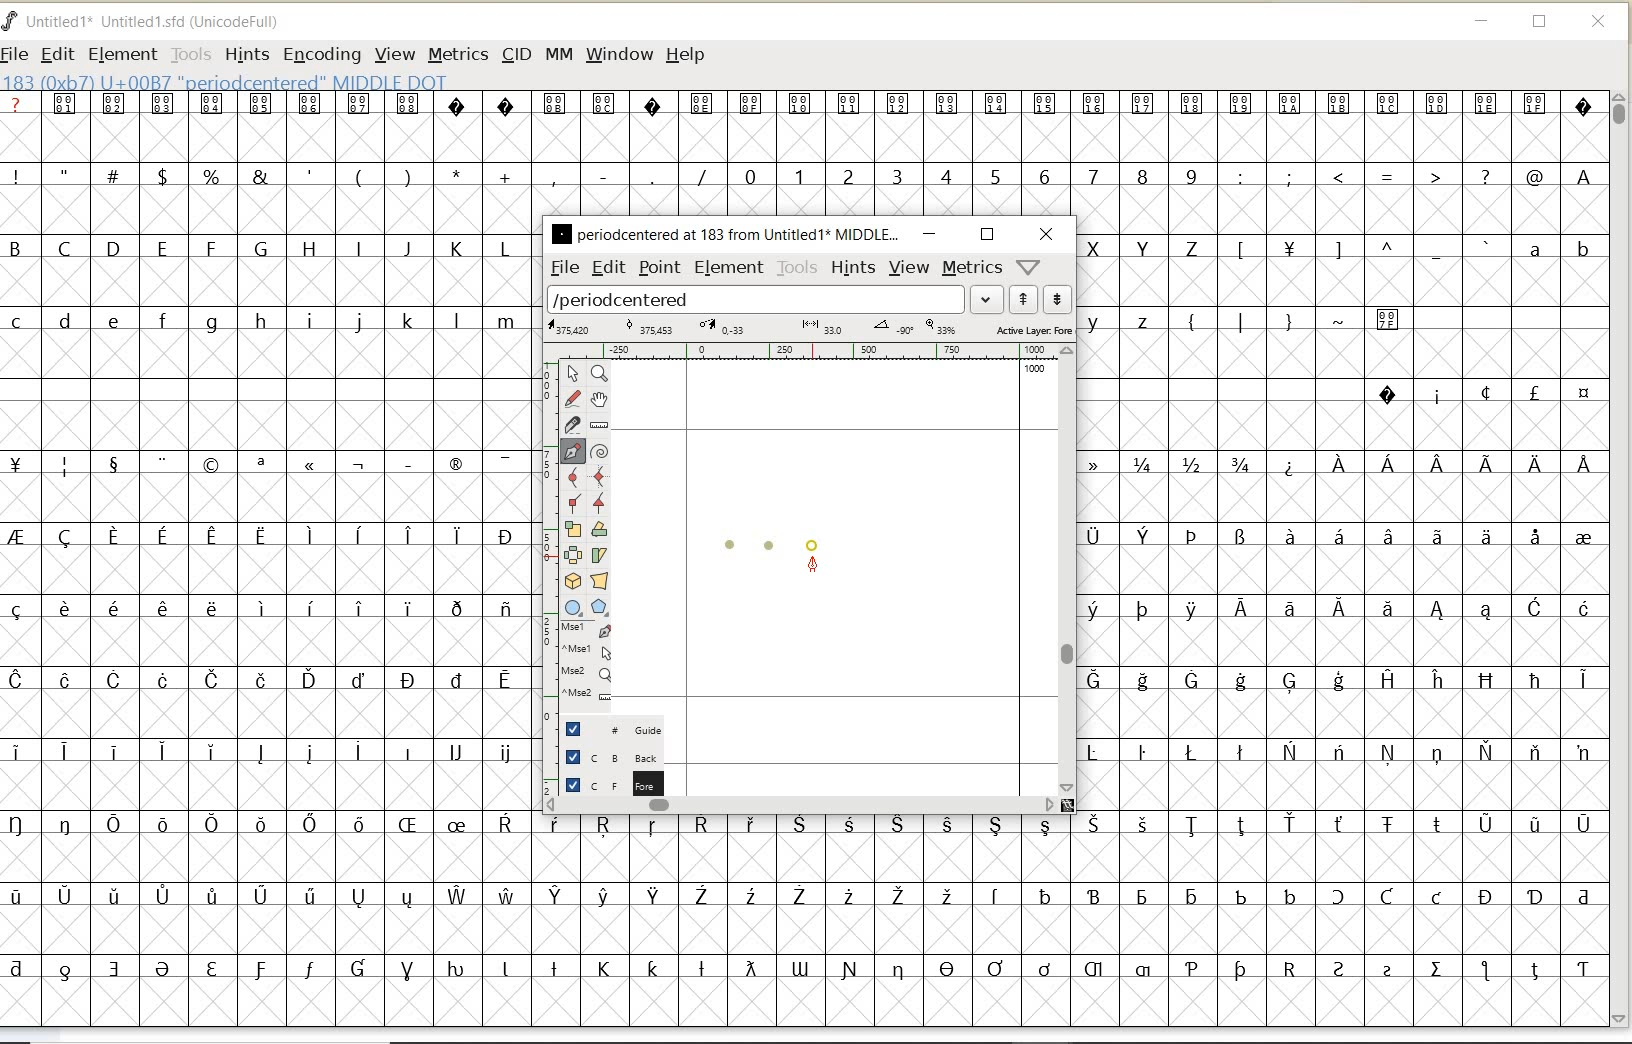  Describe the element at coordinates (1558, 253) in the screenshot. I see `lowercase letters` at that location.